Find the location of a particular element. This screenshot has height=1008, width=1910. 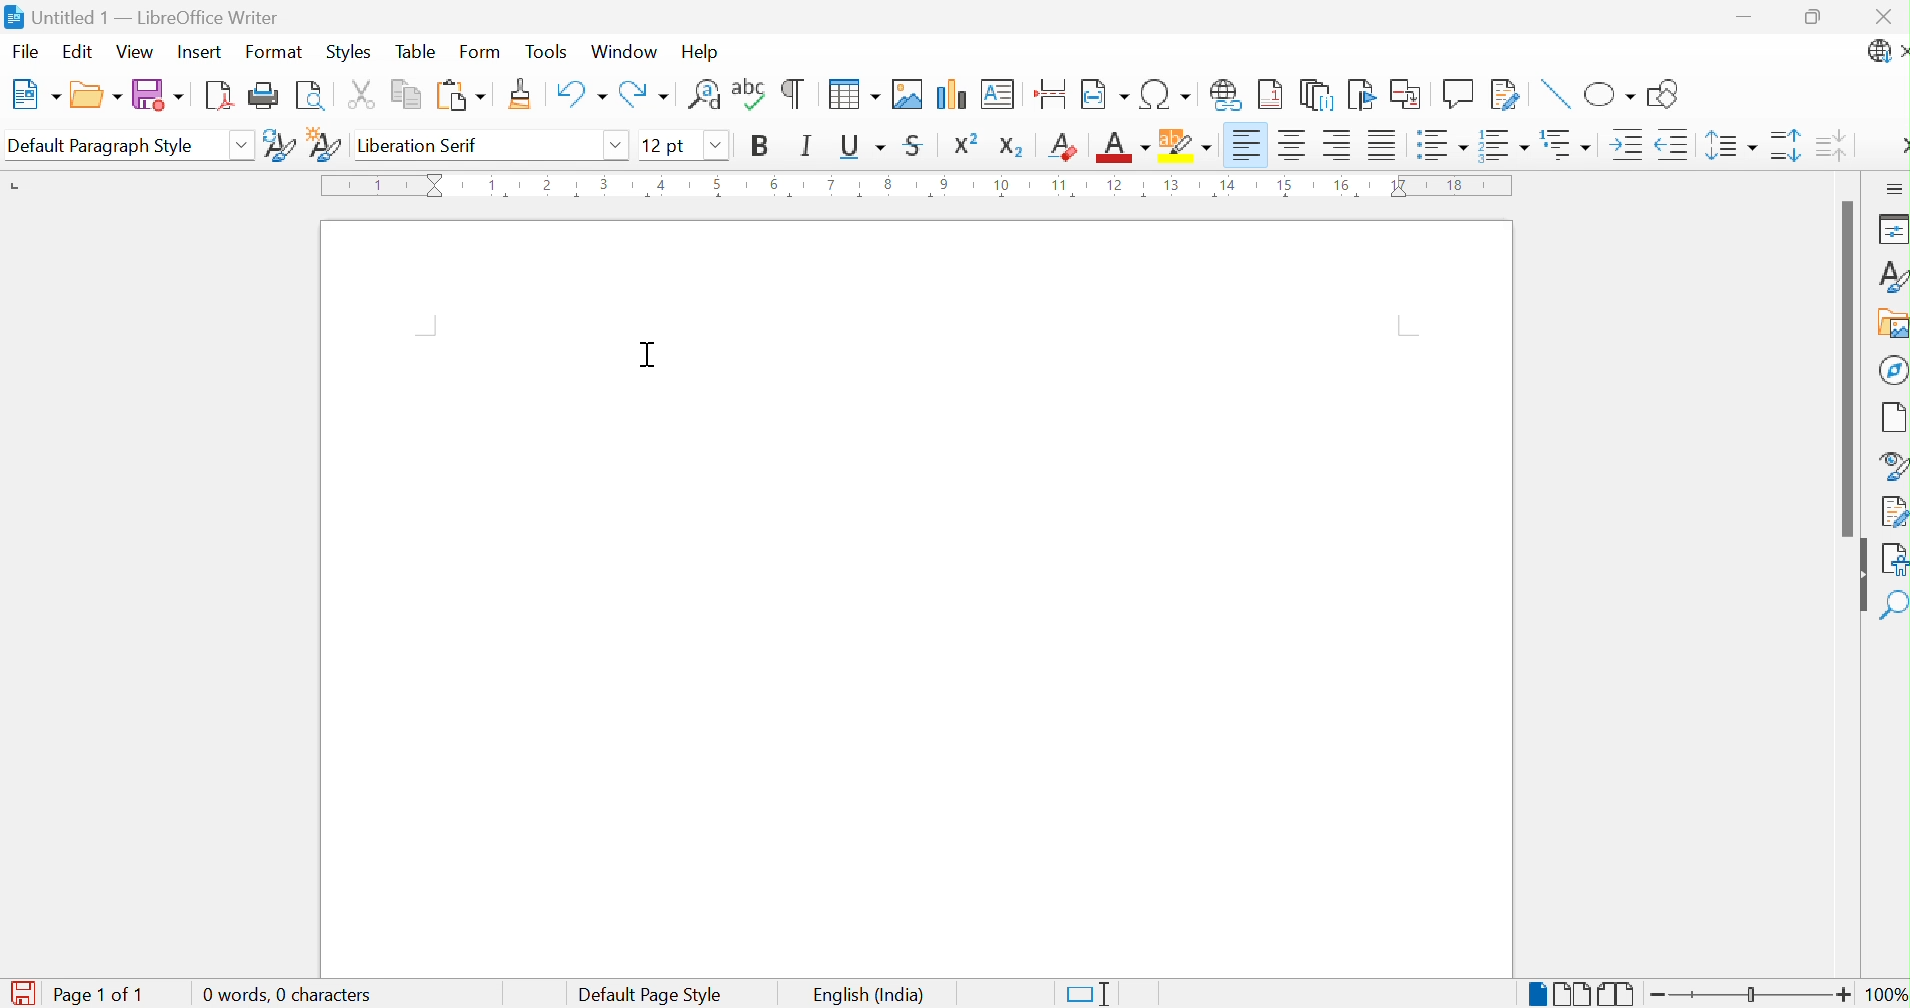

Accessibility Check is located at coordinates (1894, 561).